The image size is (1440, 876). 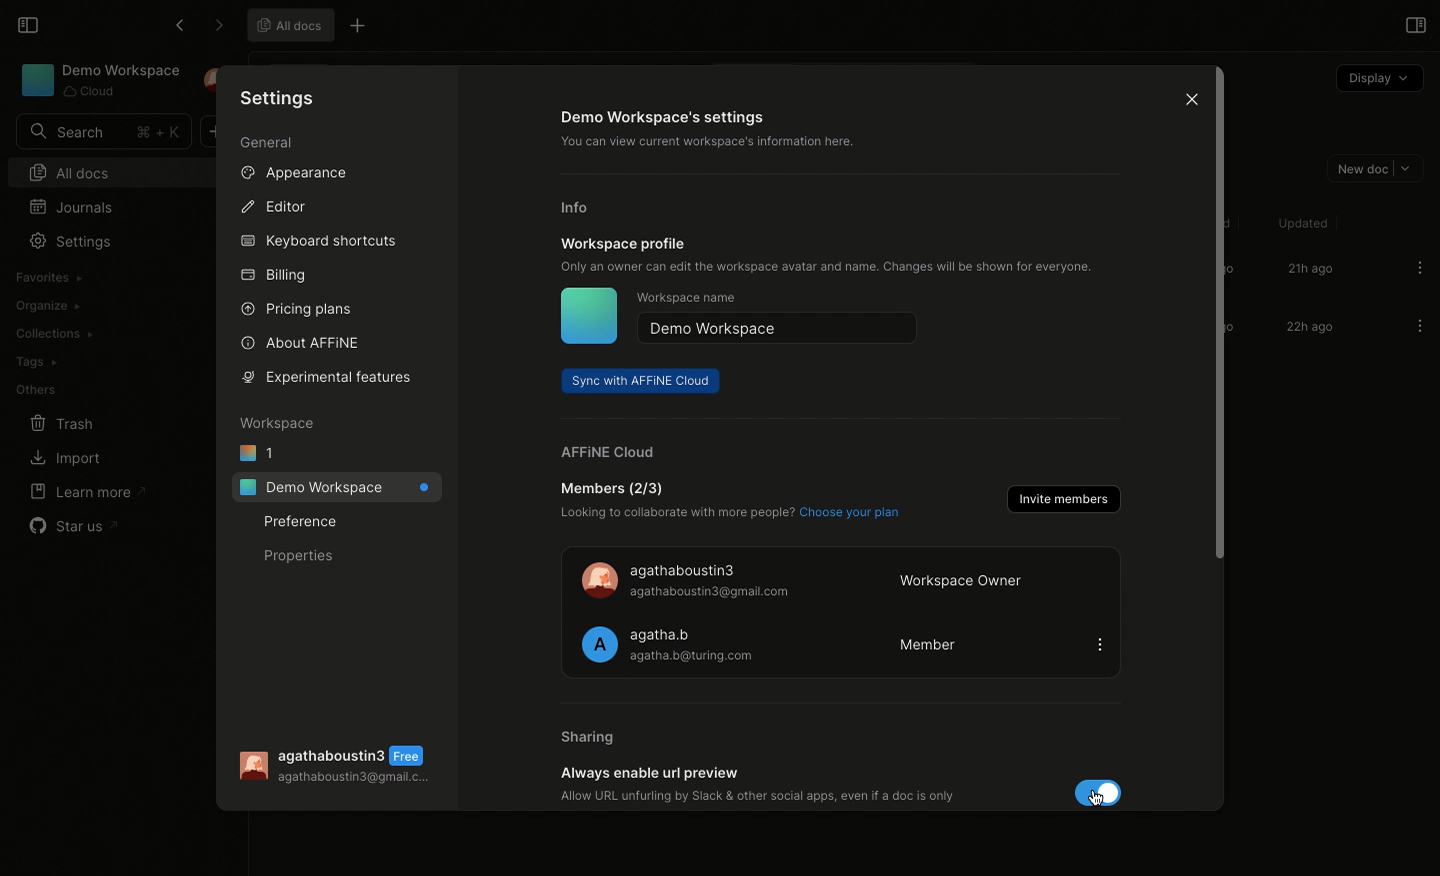 I want to click on Collapse sidebar, so click(x=26, y=23).